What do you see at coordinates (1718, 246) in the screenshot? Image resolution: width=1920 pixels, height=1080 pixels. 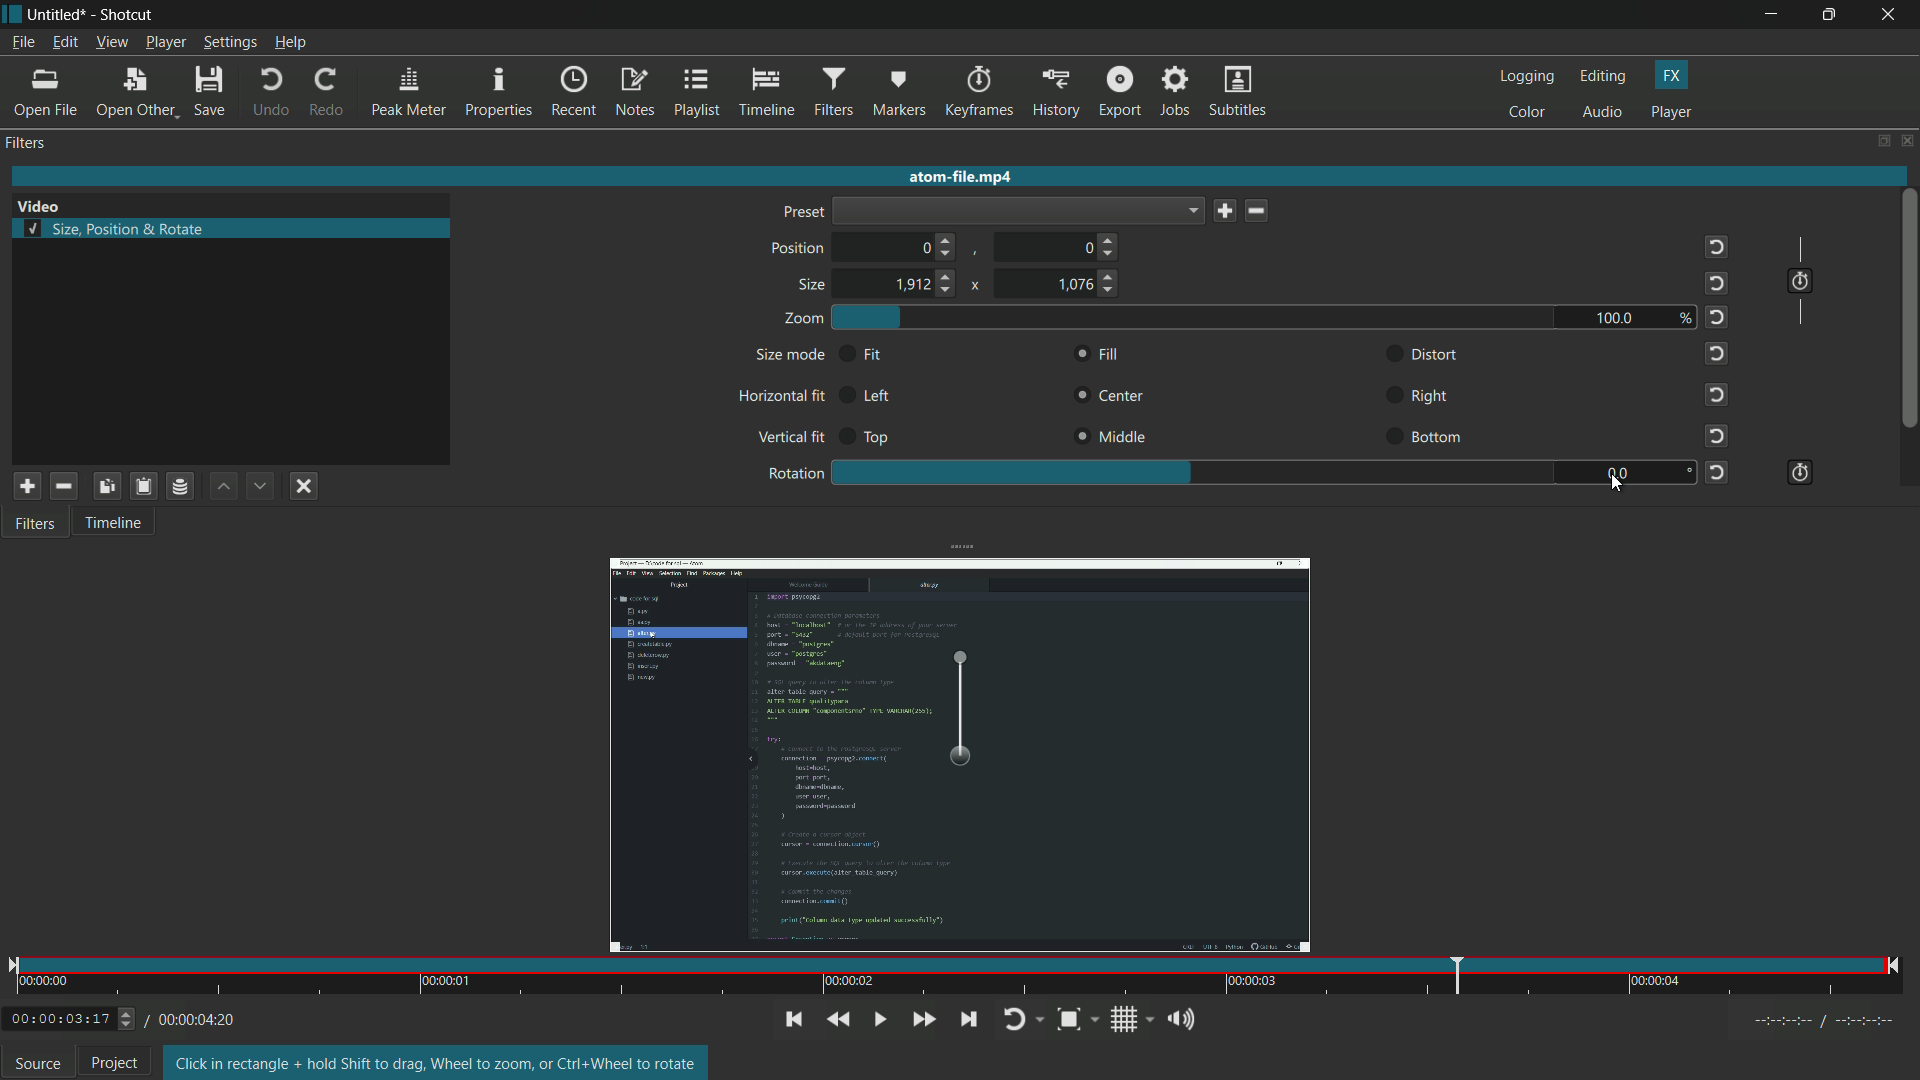 I see `reset to default` at bounding box center [1718, 246].